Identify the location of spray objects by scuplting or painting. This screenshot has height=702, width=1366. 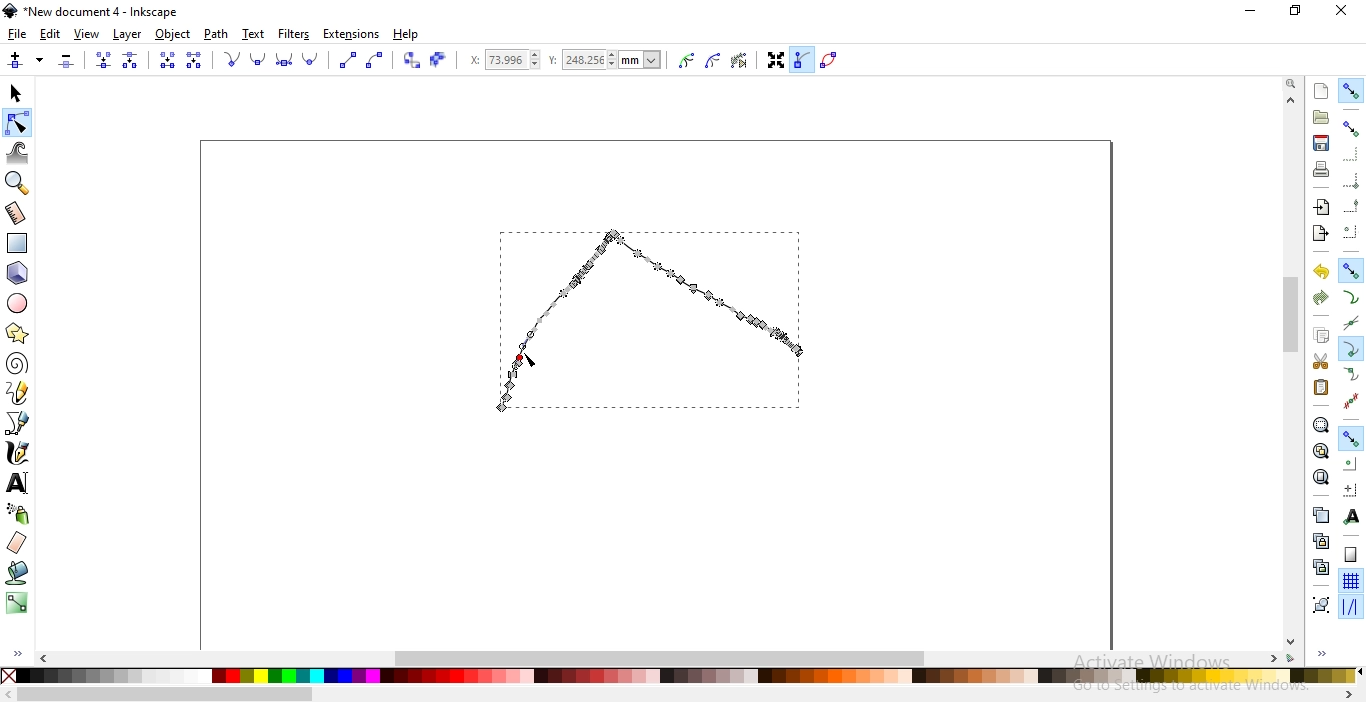
(19, 513).